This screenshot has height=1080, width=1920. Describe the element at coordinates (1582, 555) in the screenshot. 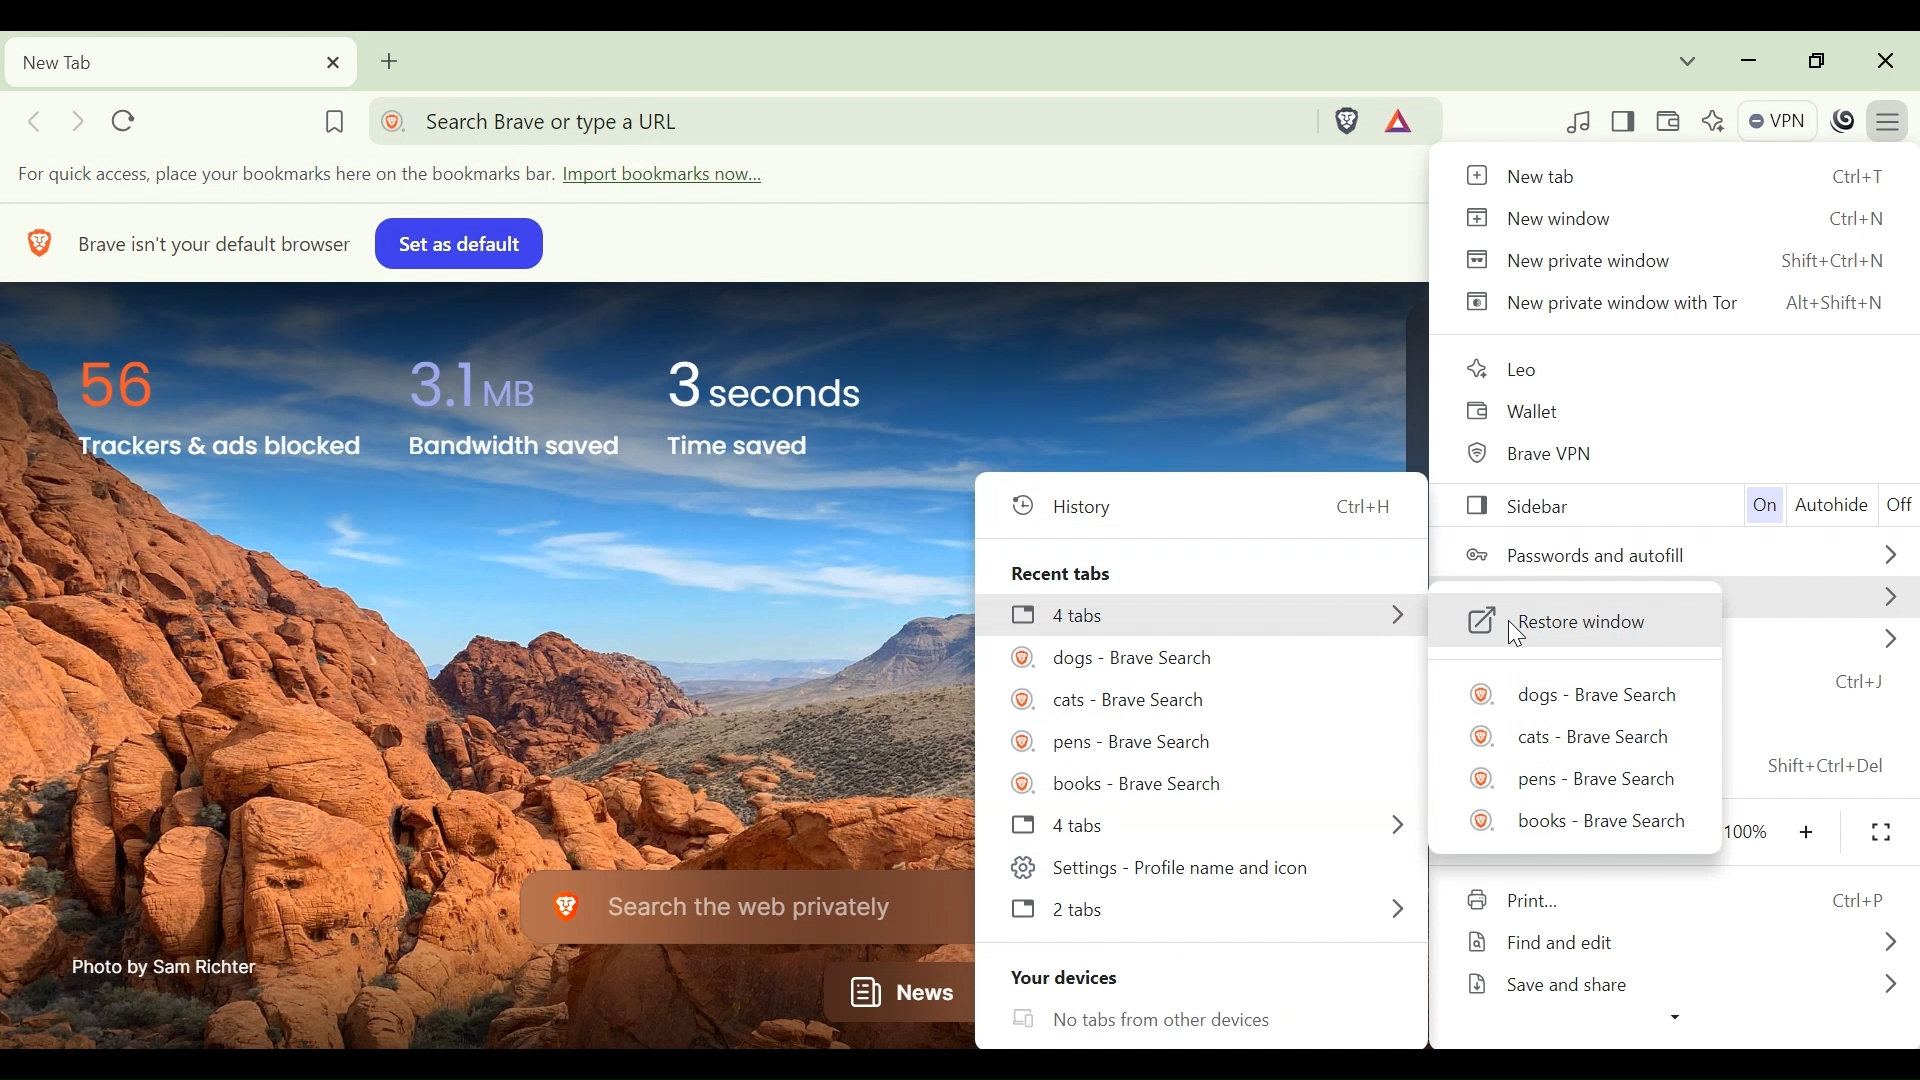

I see `© Passwords and autofill` at that location.